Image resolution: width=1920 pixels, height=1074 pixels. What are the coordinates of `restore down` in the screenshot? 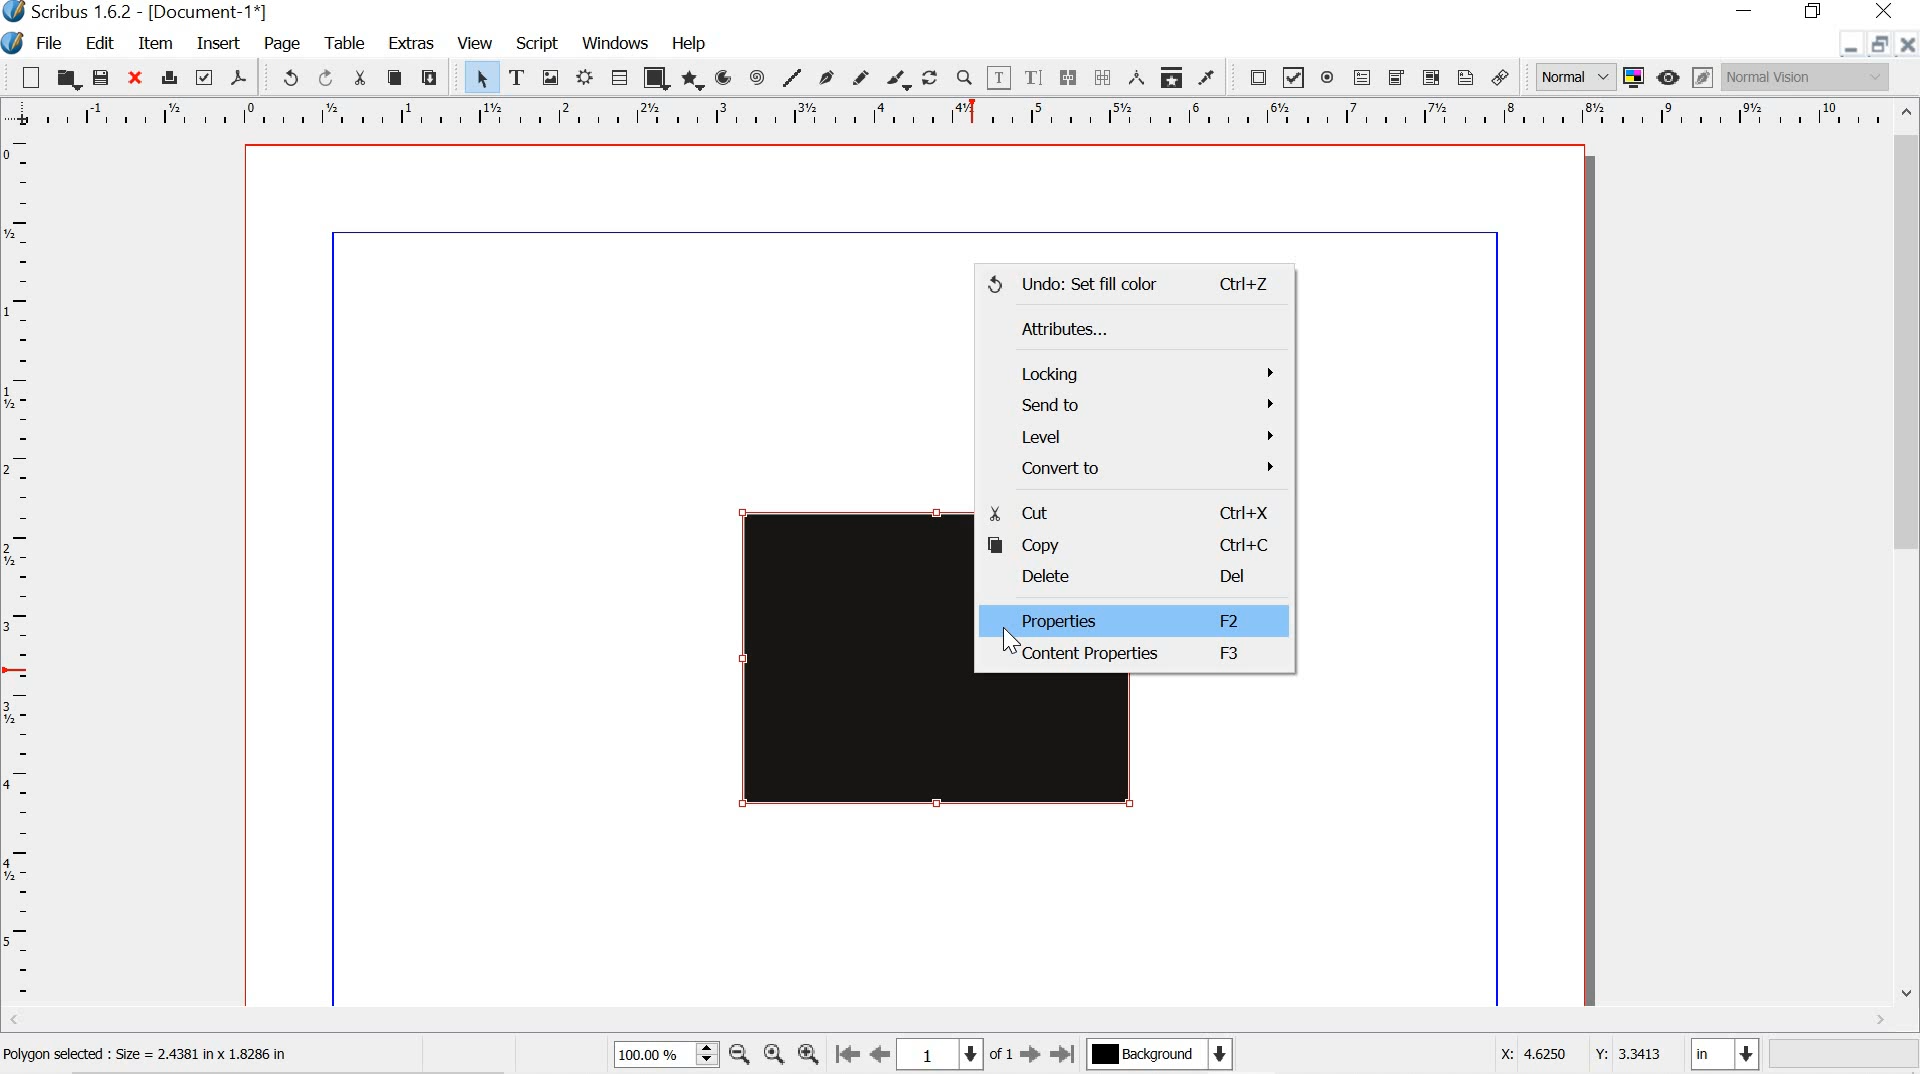 It's located at (1877, 44).